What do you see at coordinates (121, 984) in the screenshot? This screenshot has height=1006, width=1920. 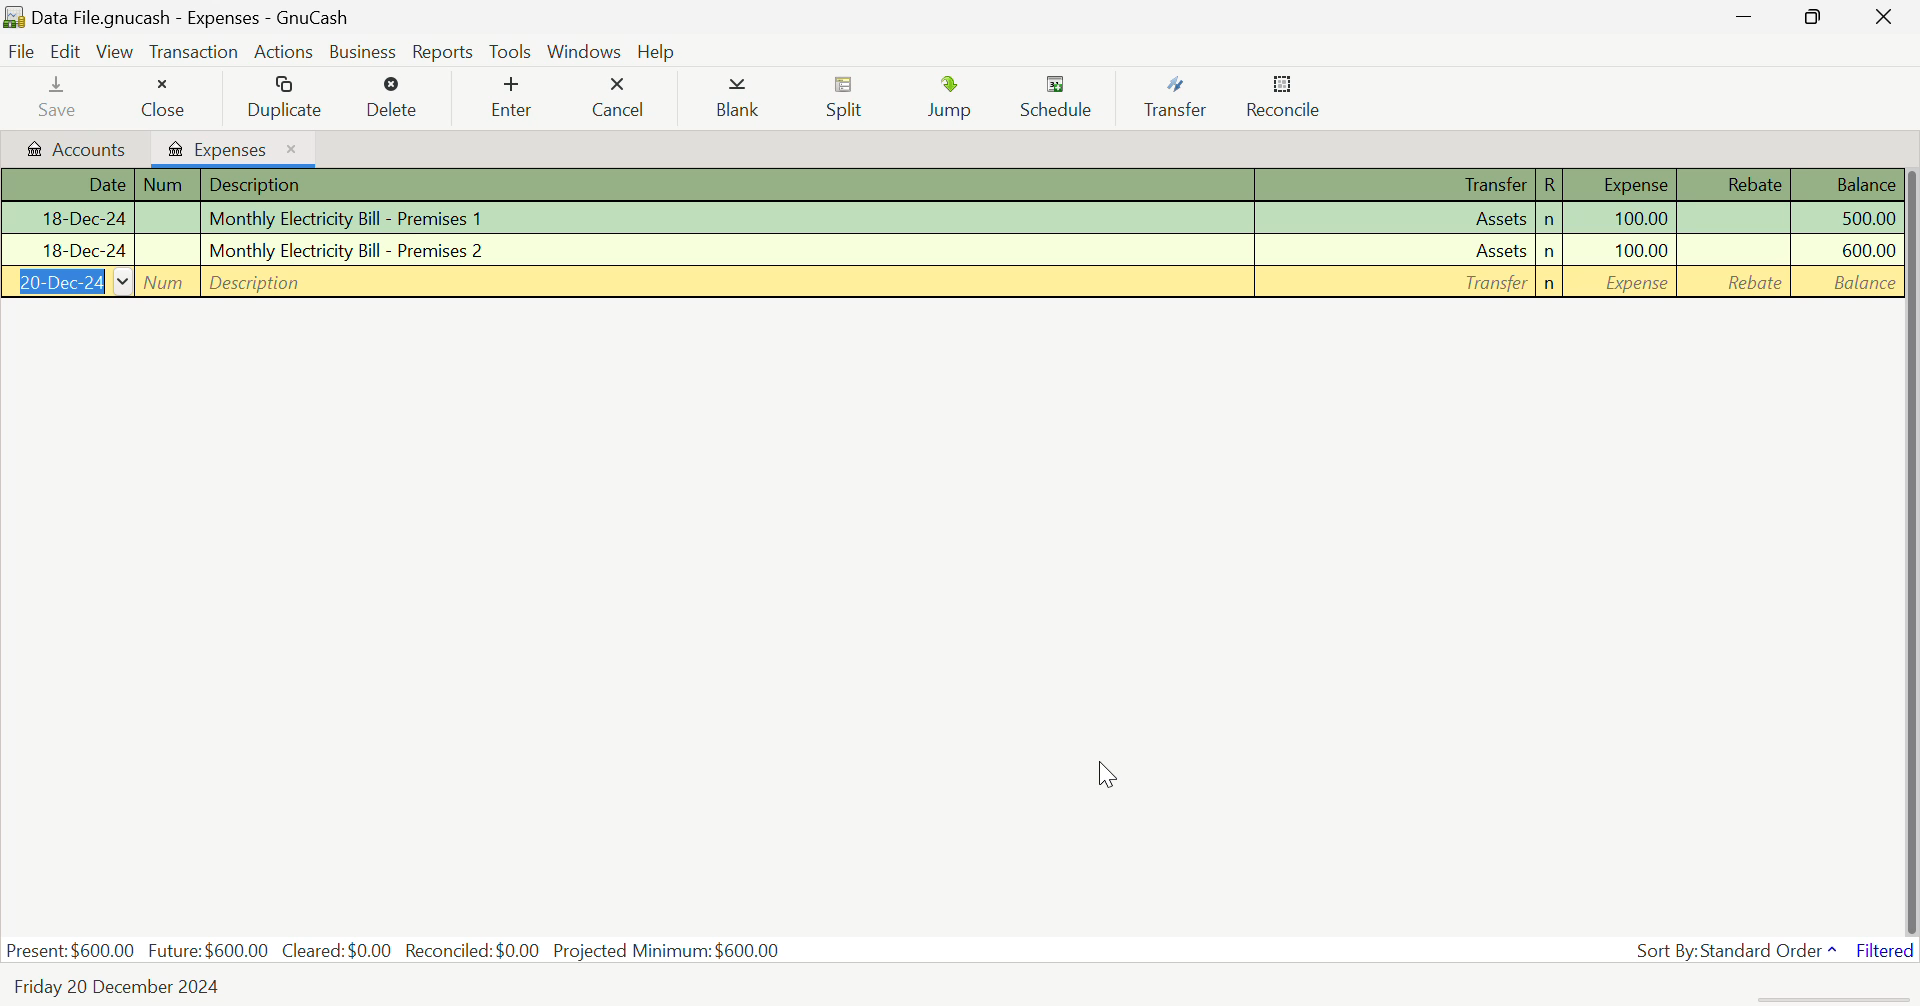 I see `Friday 20 December 2024` at bounding box center [121, 984].